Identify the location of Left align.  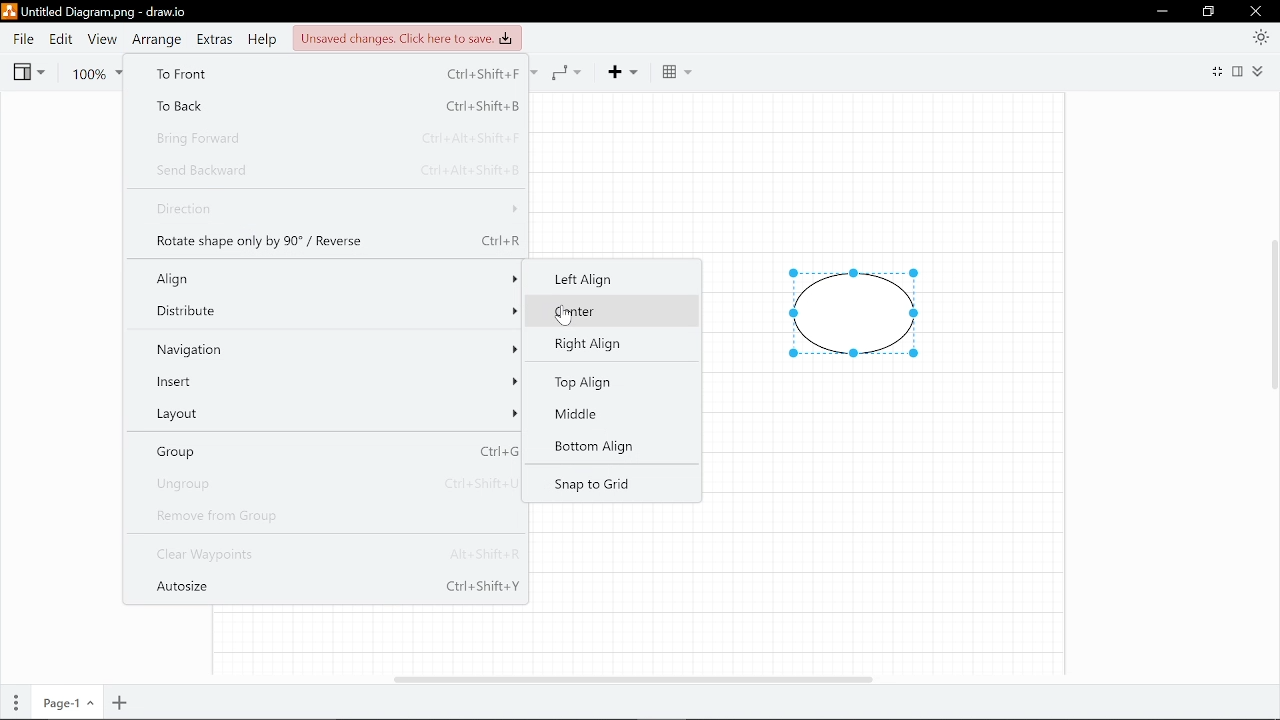
(608, 277).